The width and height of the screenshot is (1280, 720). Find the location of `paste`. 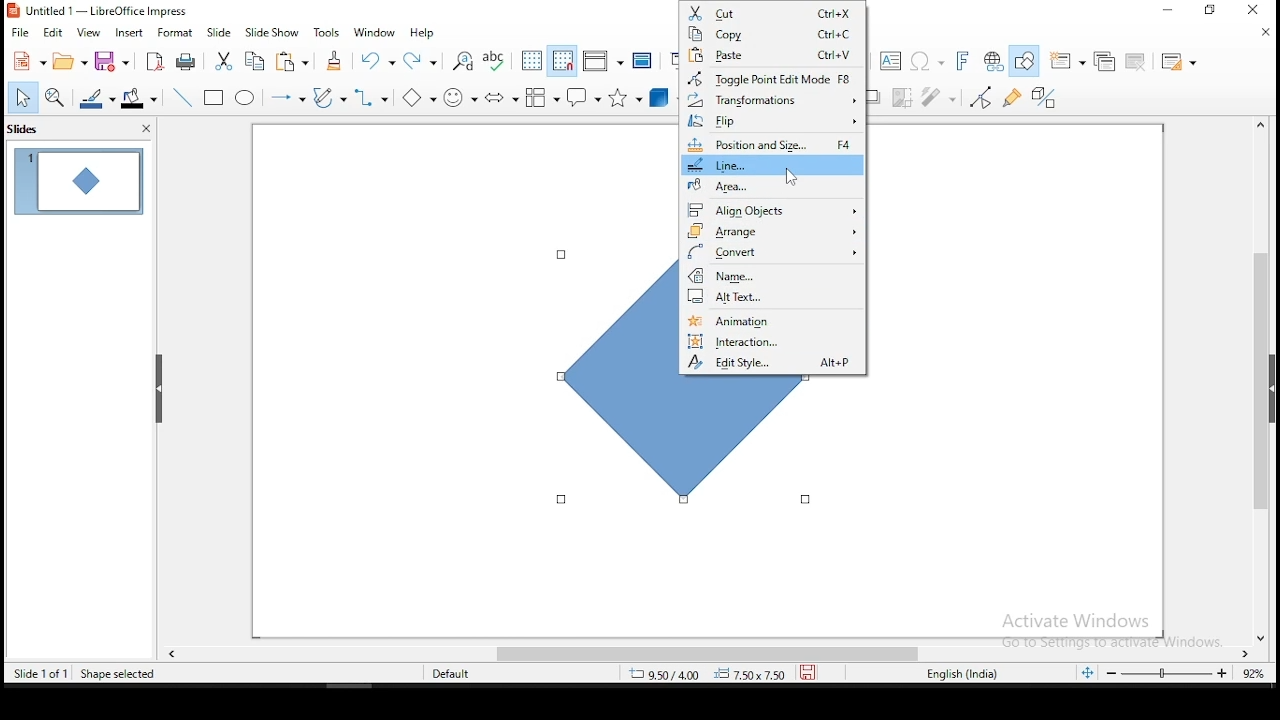

paste is located at coordinates (293, 63).